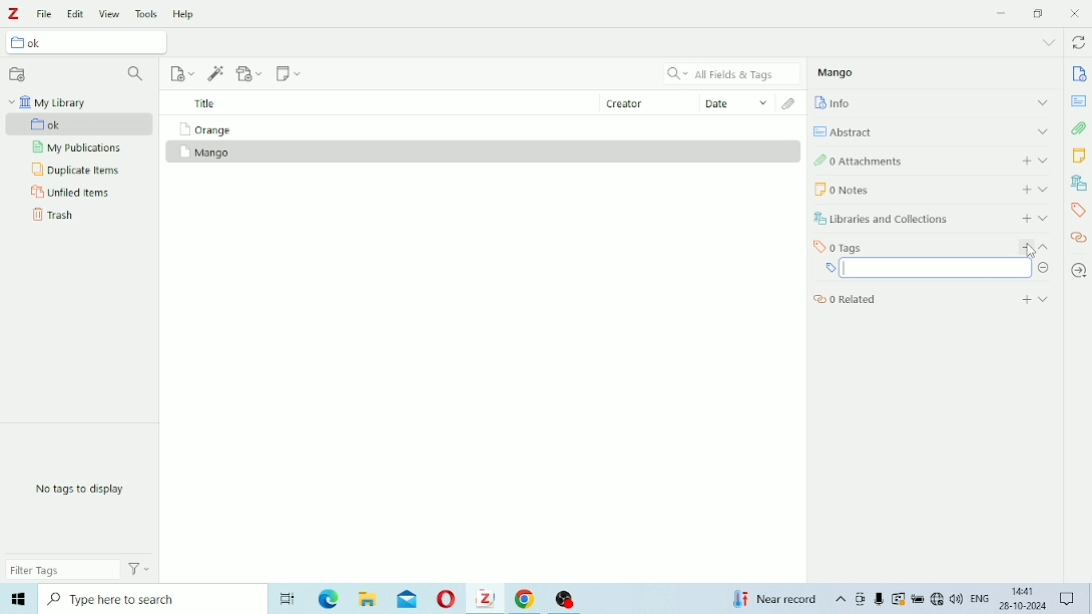 The image size is (1092, 614). I want to click on Title, so click(207, 104).